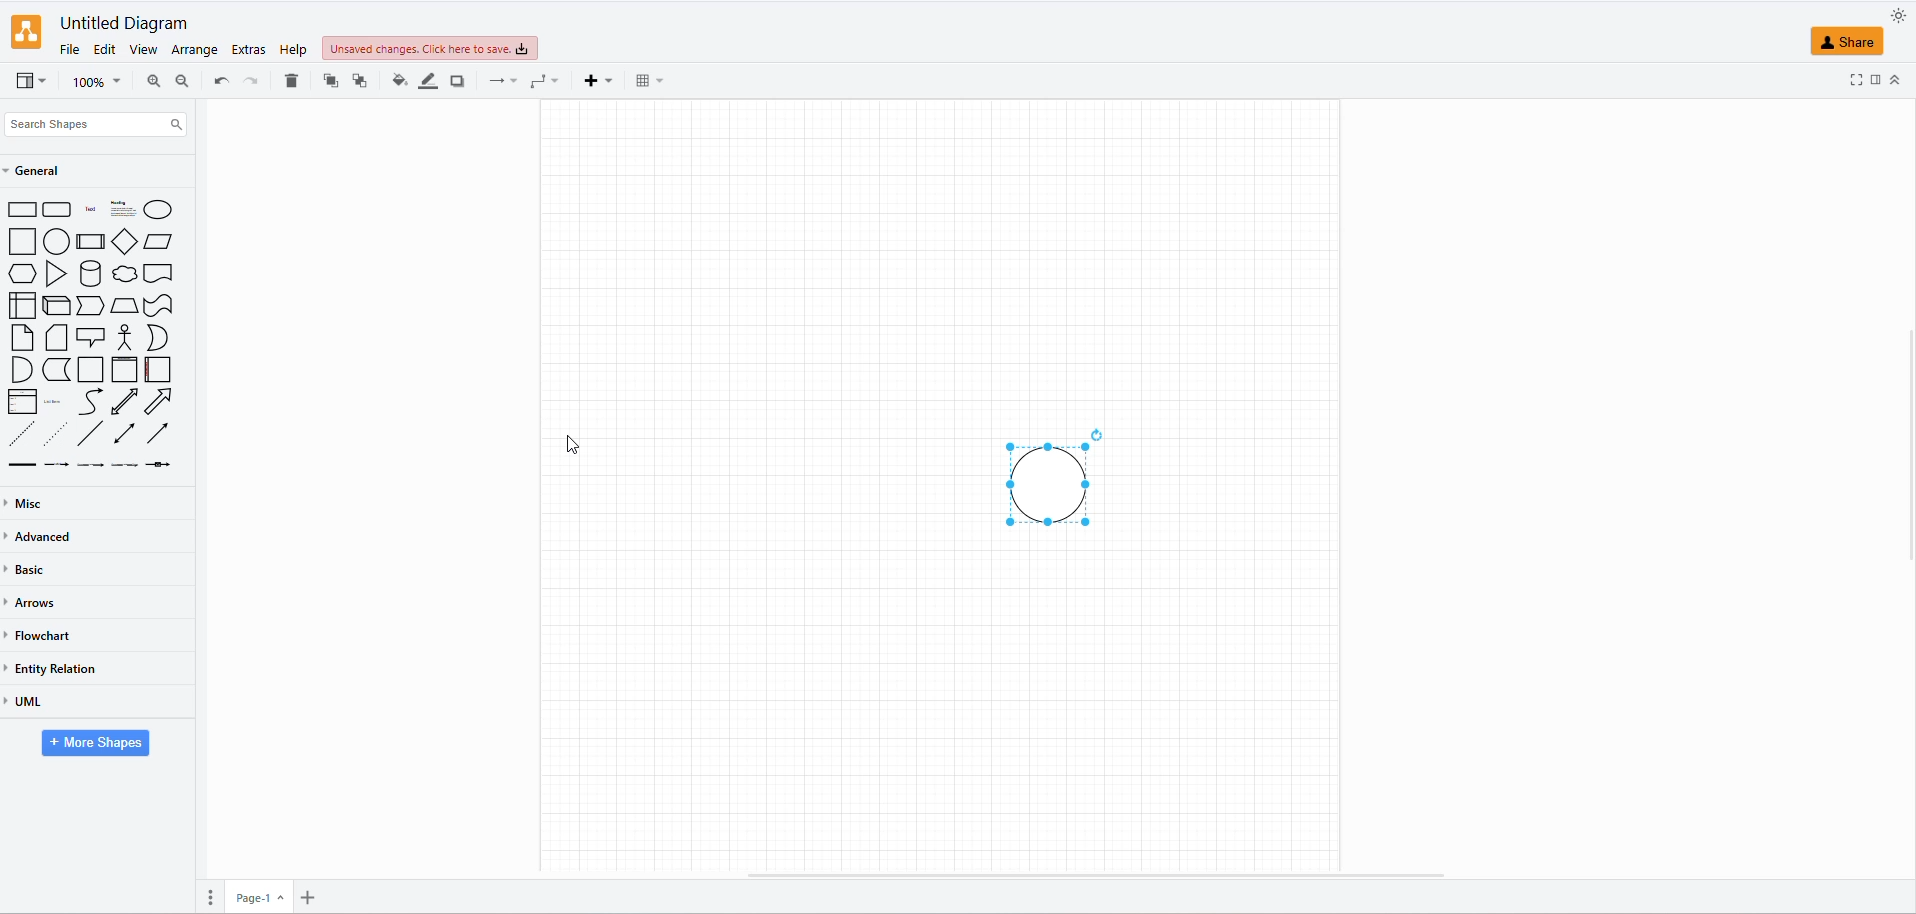 This screenshot has height=914, width=1916. Describe the element at coordinates (116, 468) in the screenshot. I see `arrow` at that location.